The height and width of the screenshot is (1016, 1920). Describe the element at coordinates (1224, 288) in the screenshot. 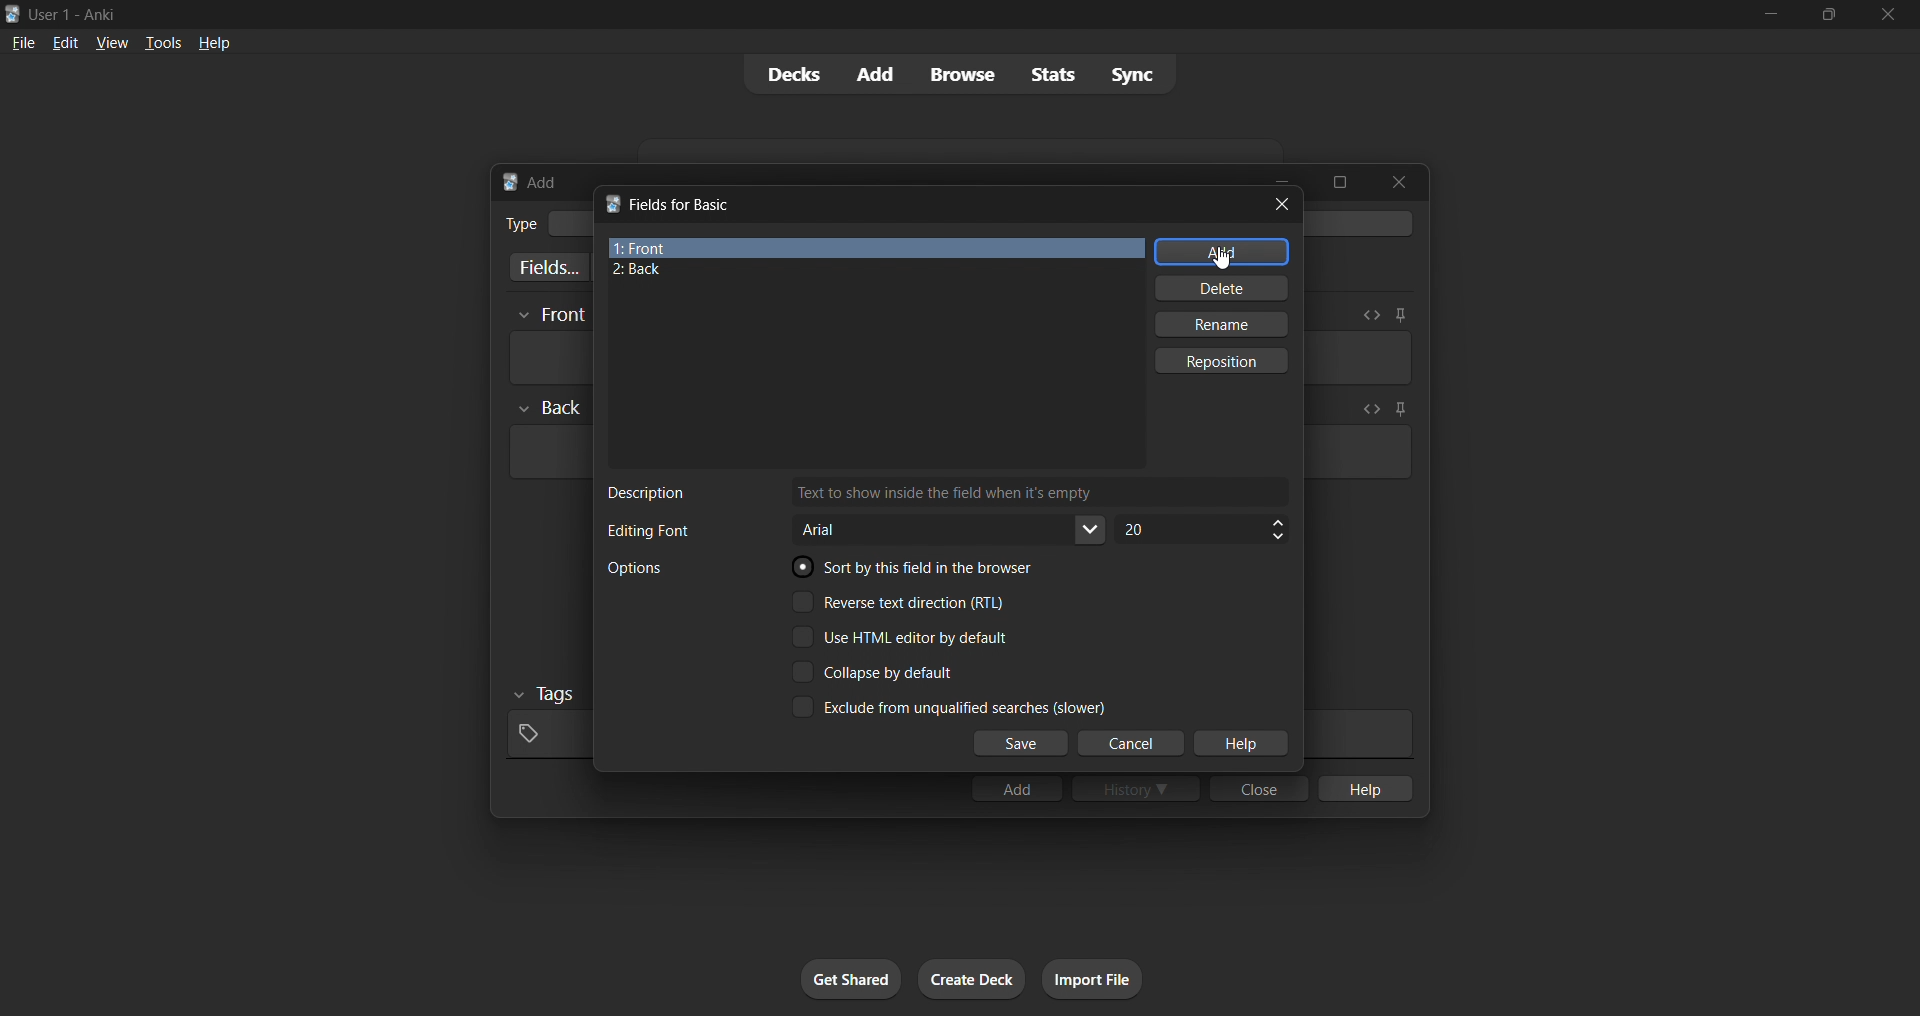

I see `delete` at that location.